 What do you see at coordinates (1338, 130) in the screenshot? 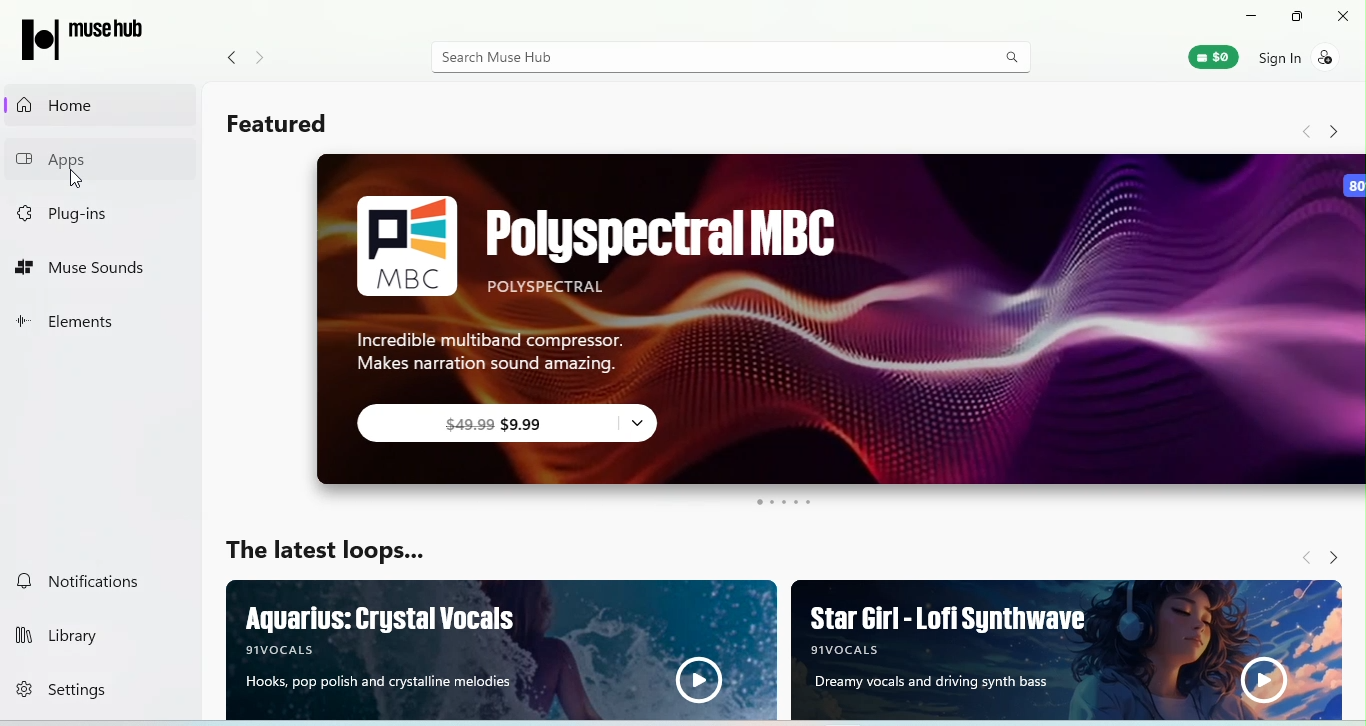
I see `Navigate forward` at bounding box center [1338, 130].